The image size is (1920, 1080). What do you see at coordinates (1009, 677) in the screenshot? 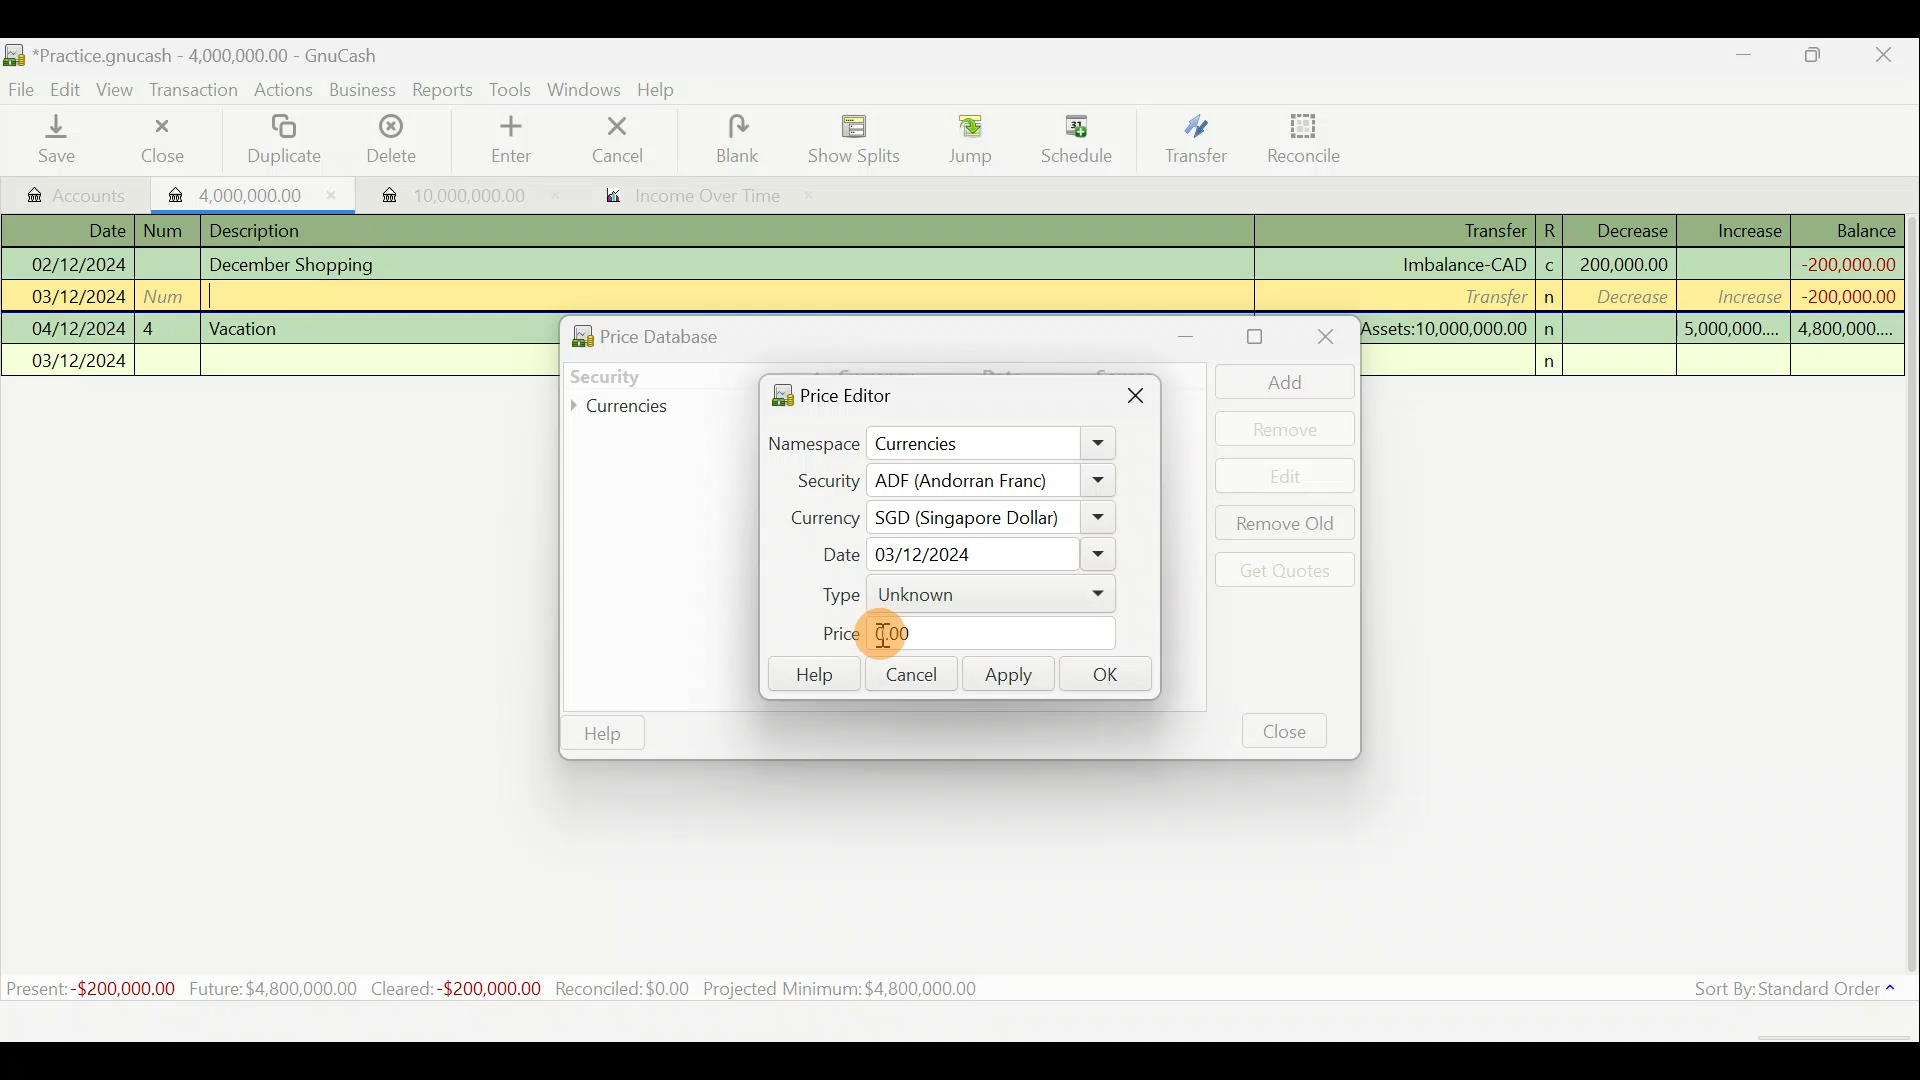
I see `Apply` at bounding box center [1009, 677].